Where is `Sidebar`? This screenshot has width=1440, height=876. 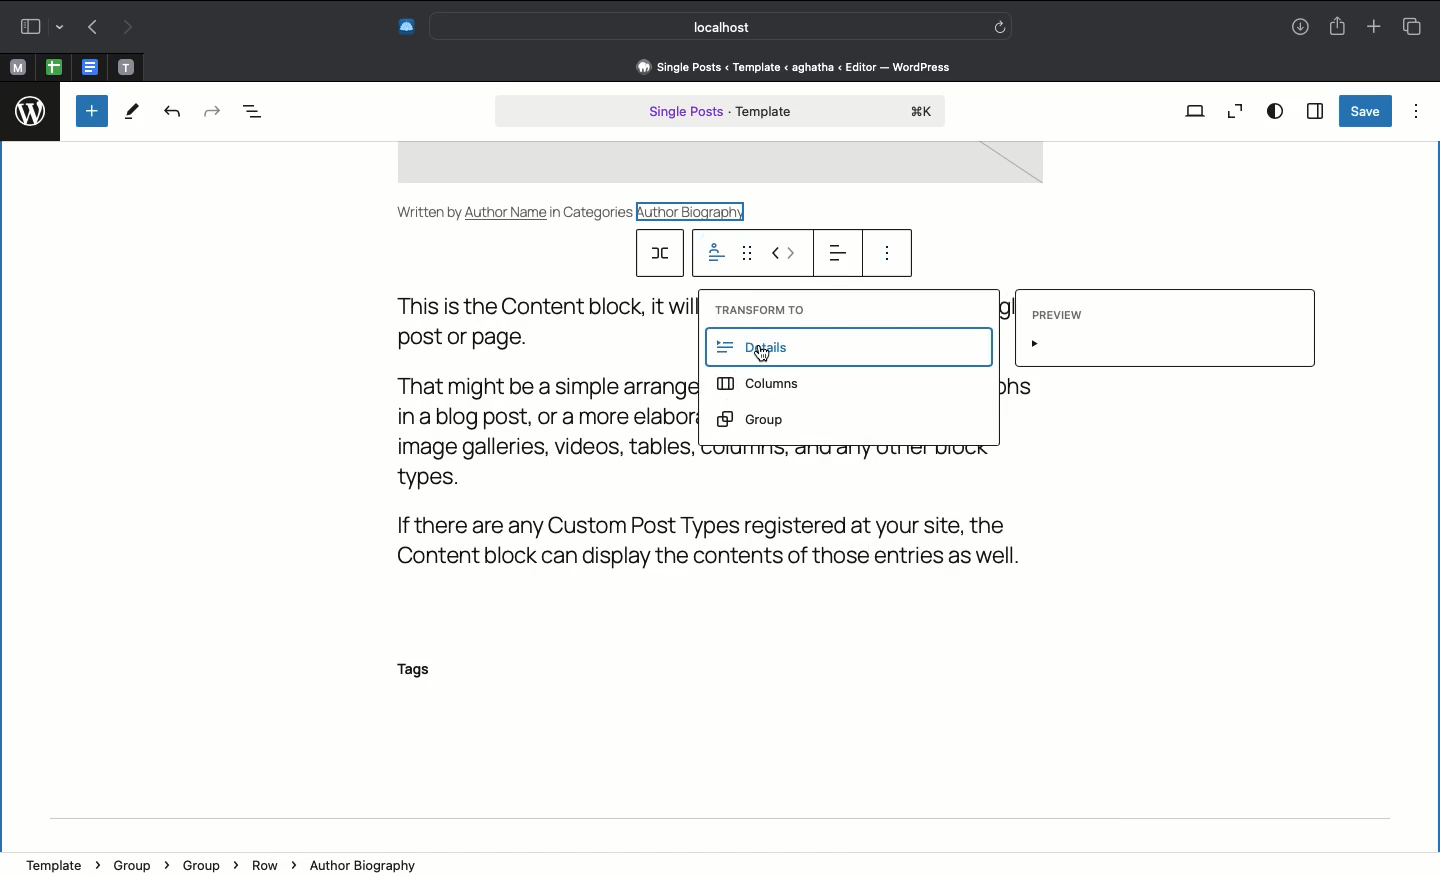
Sidebar is located at coordinates (37, 27).